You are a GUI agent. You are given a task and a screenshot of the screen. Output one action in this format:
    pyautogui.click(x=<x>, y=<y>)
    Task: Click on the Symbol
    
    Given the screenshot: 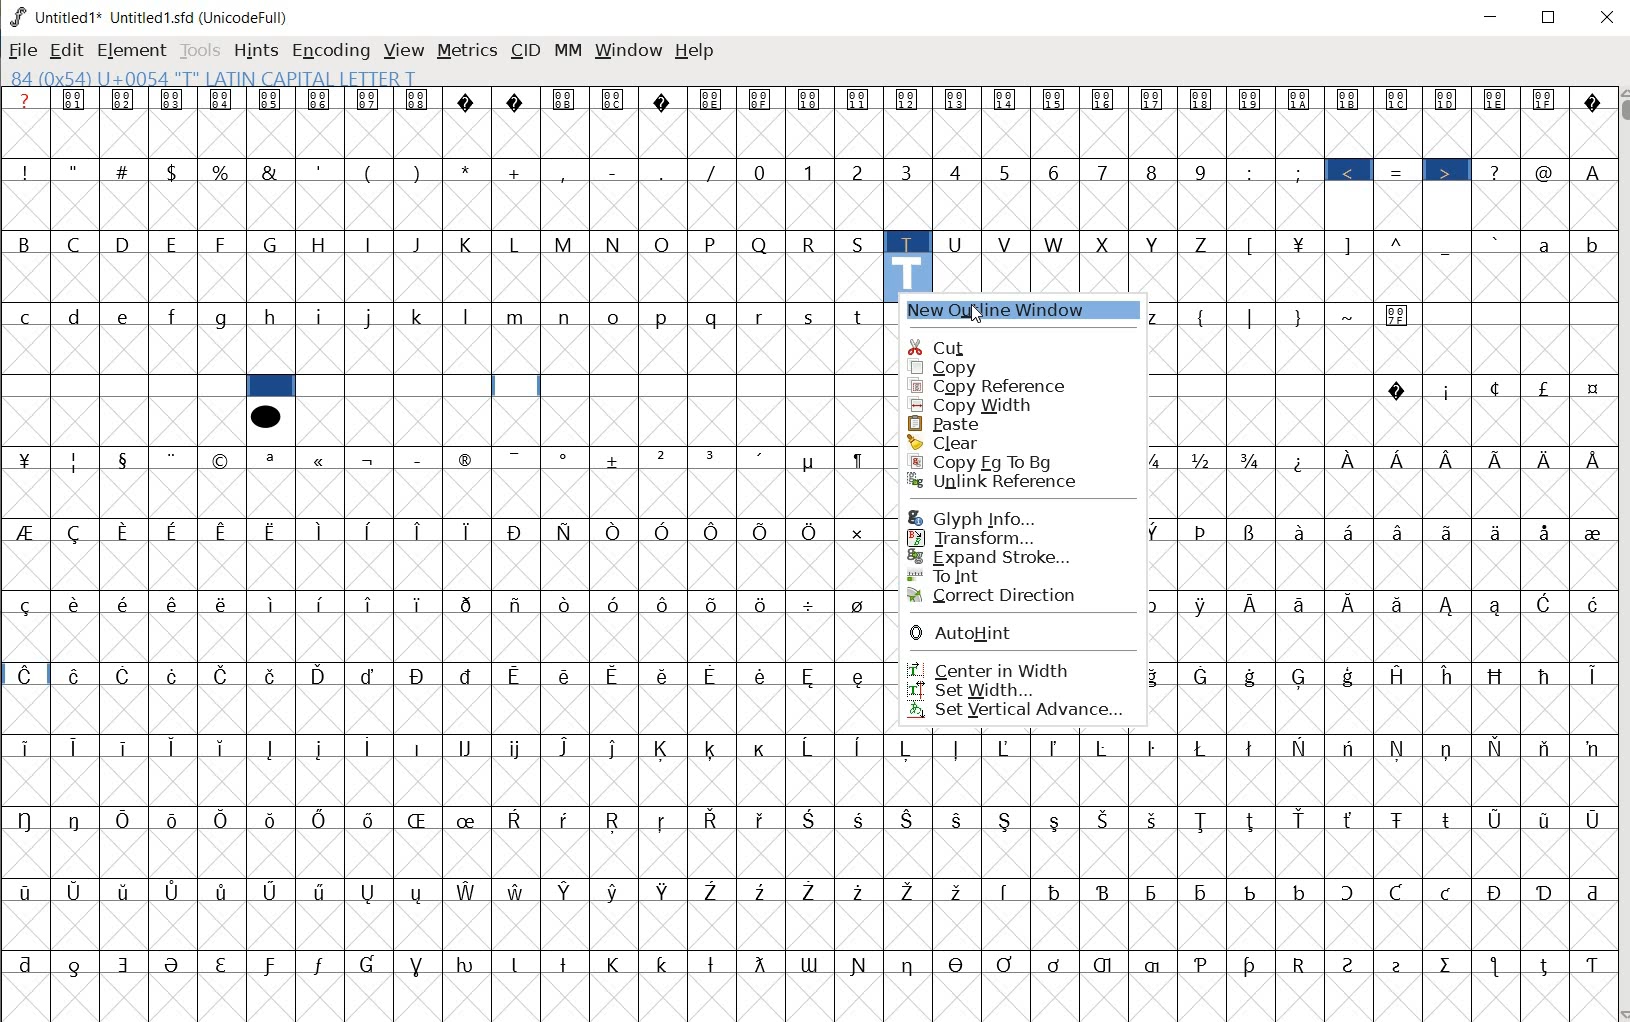 What is the action you would take?
    pyautogui.click(x=470, y=100)
    